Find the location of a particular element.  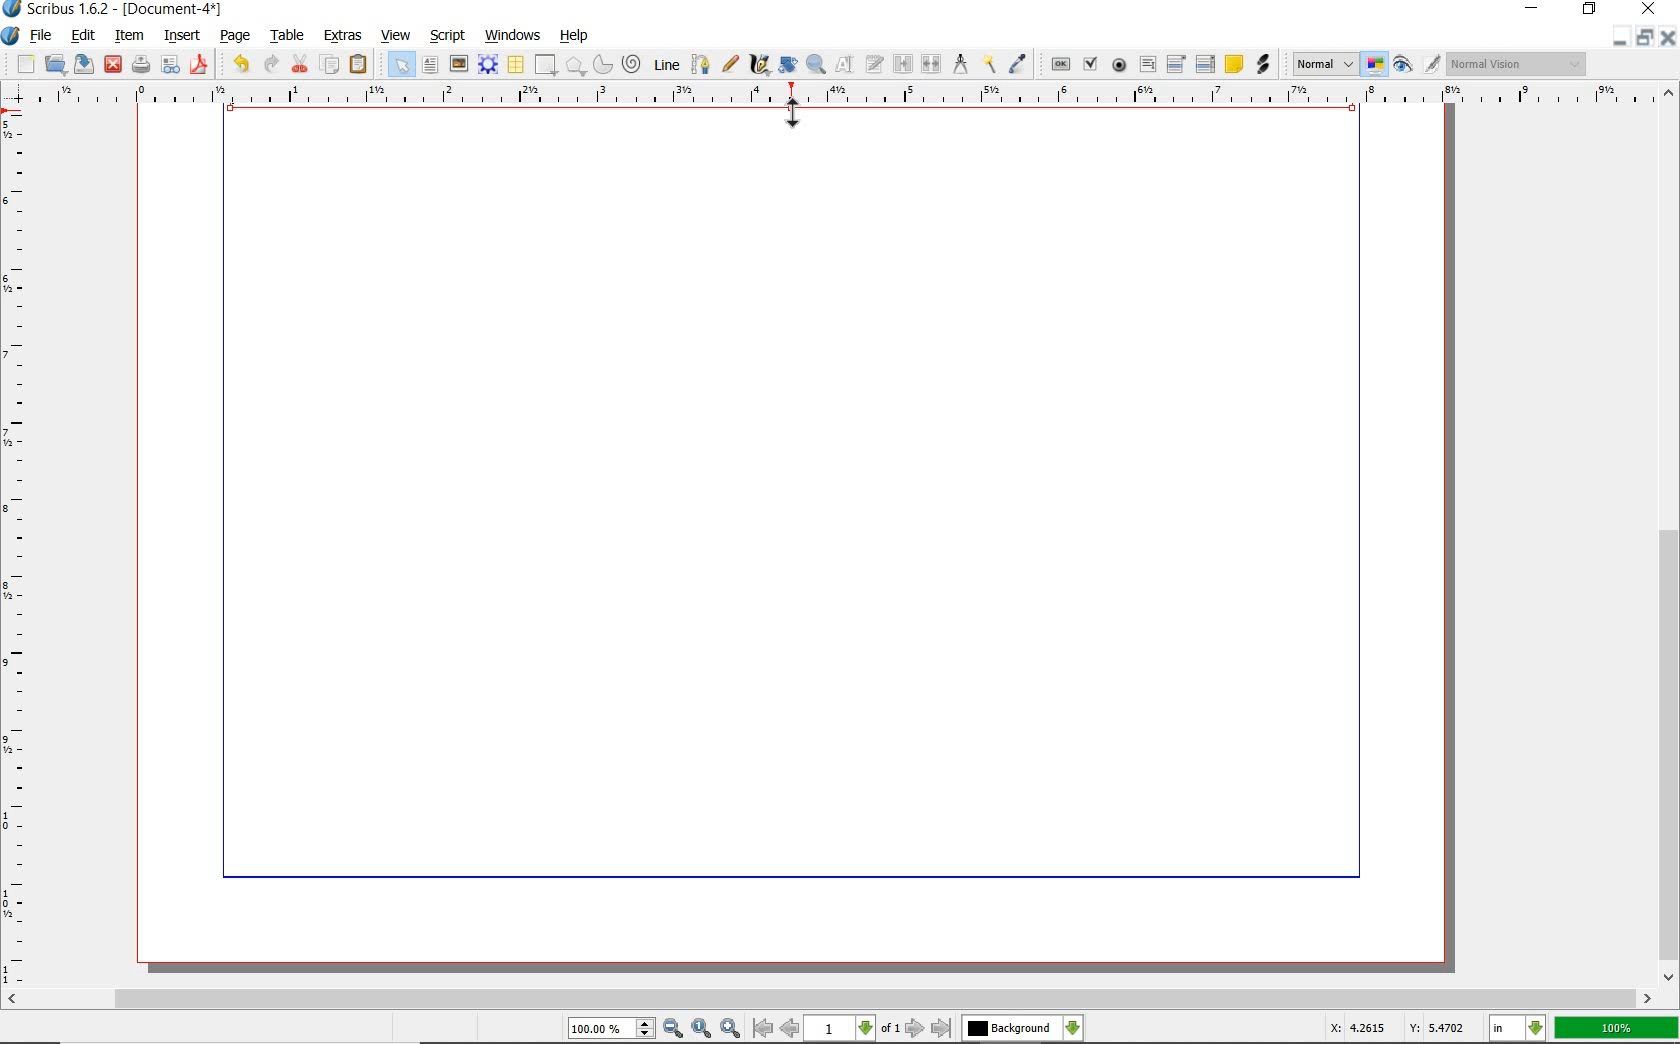

go to previous page is located at coordinates (791, 1029).